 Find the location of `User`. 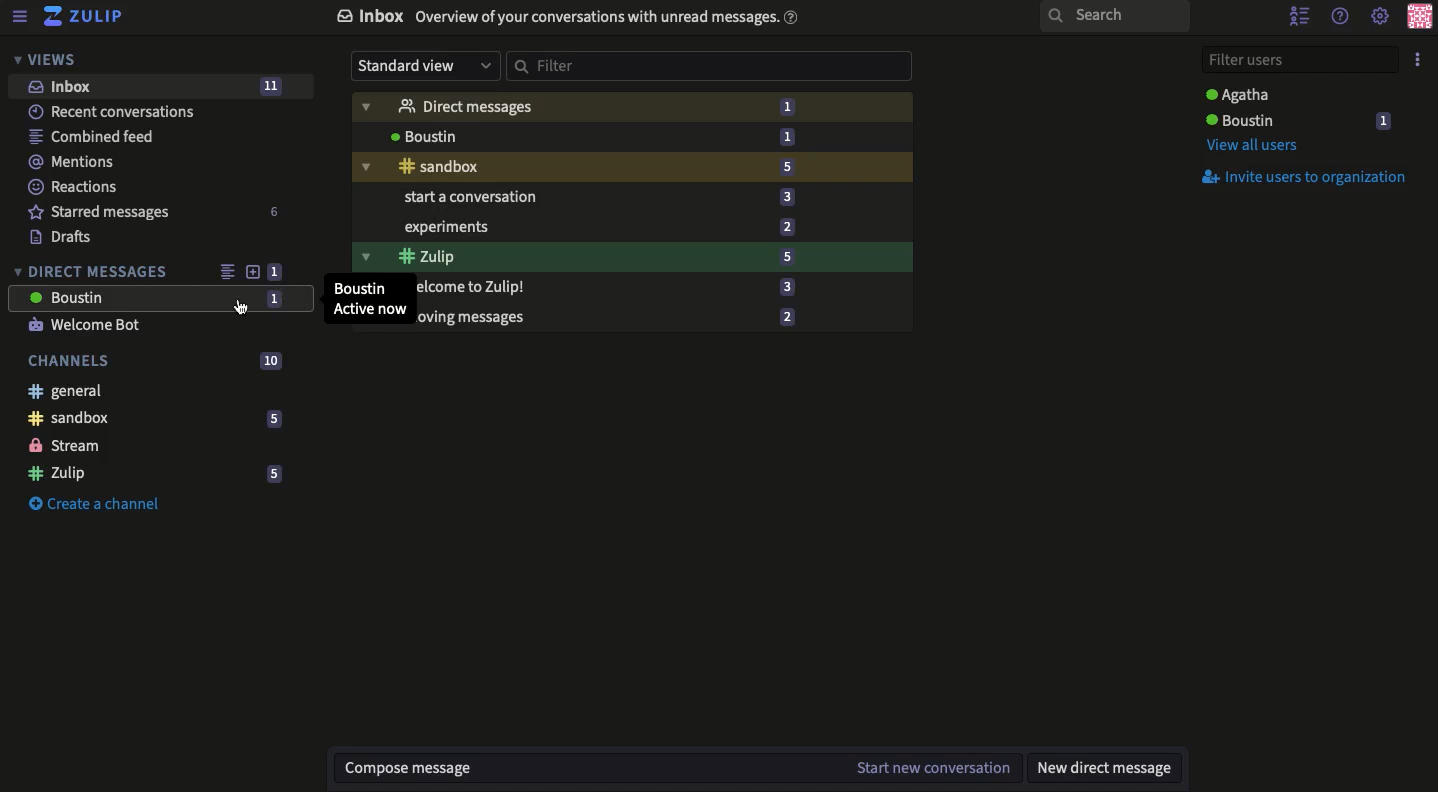

User is located at coordinates (628, 133).